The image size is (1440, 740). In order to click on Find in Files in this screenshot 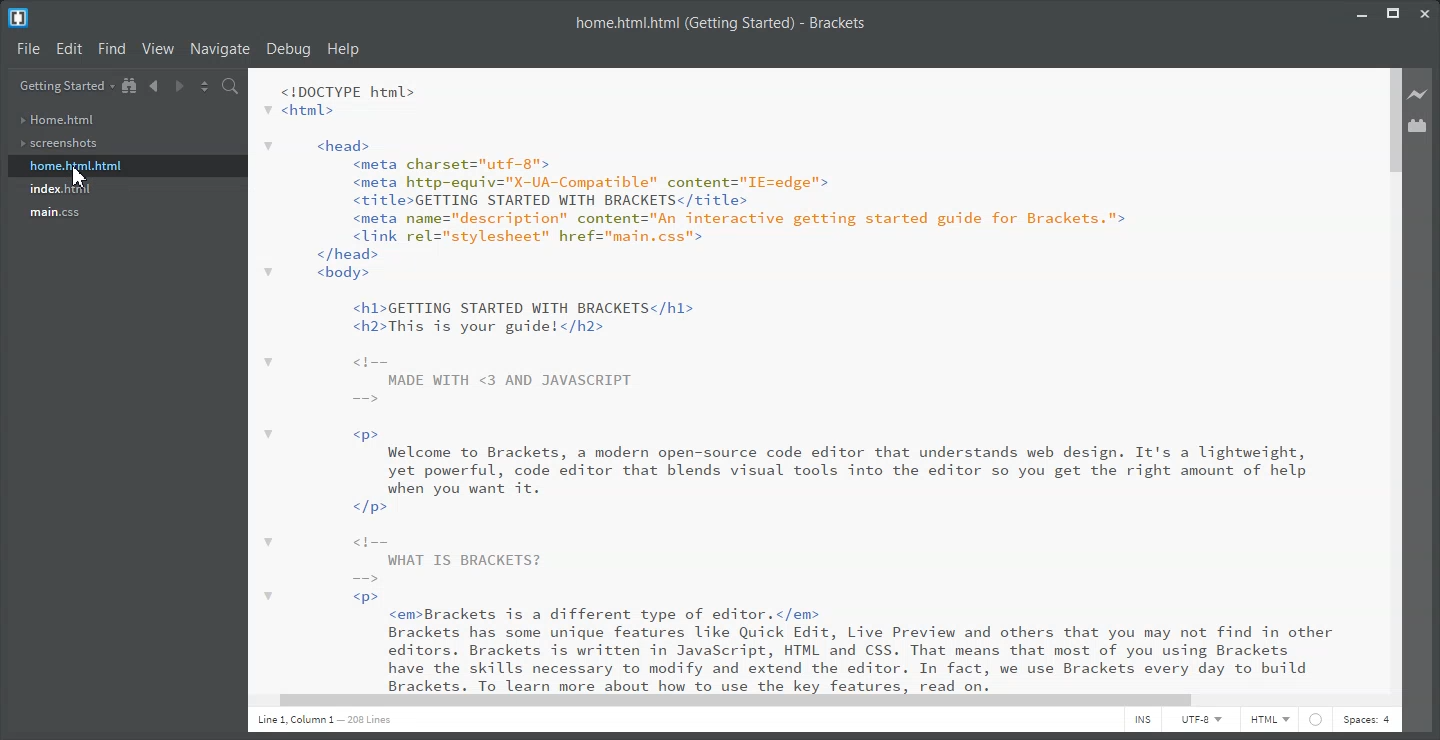, I will do `click(232, 87)`.